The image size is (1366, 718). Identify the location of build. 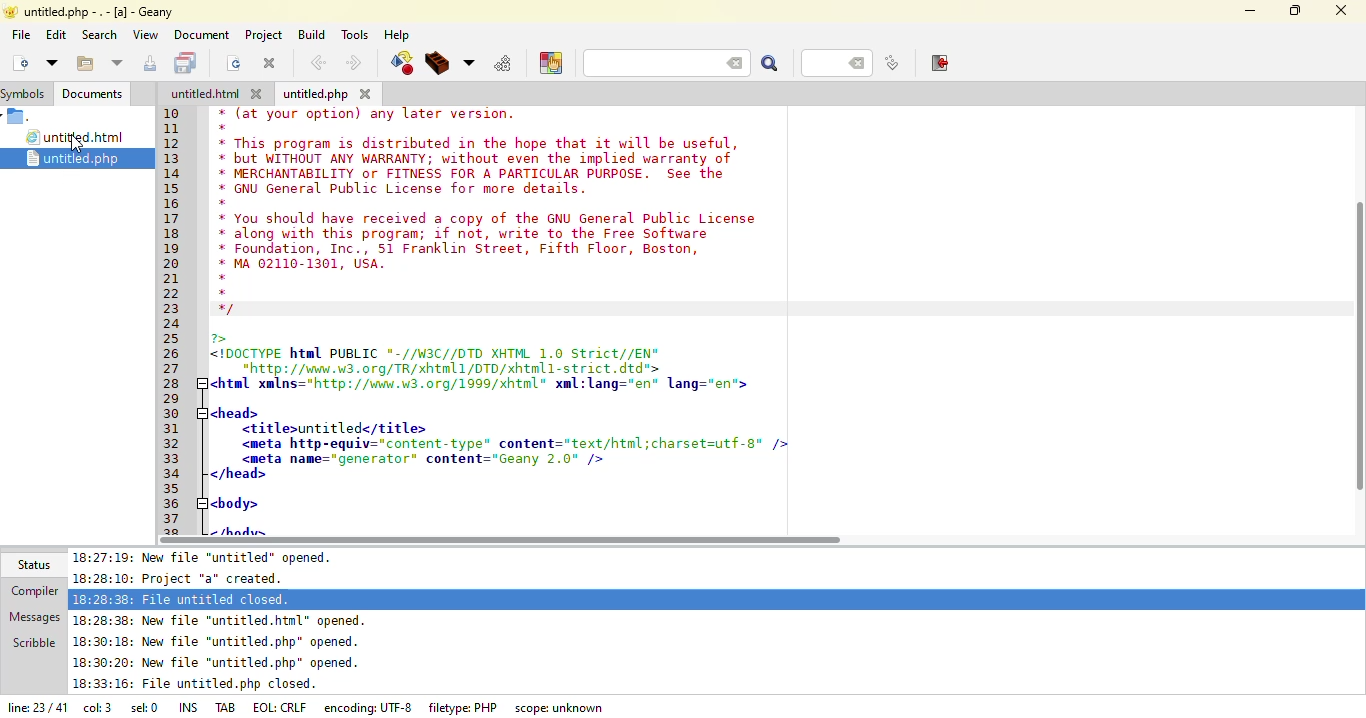
(313, 36).